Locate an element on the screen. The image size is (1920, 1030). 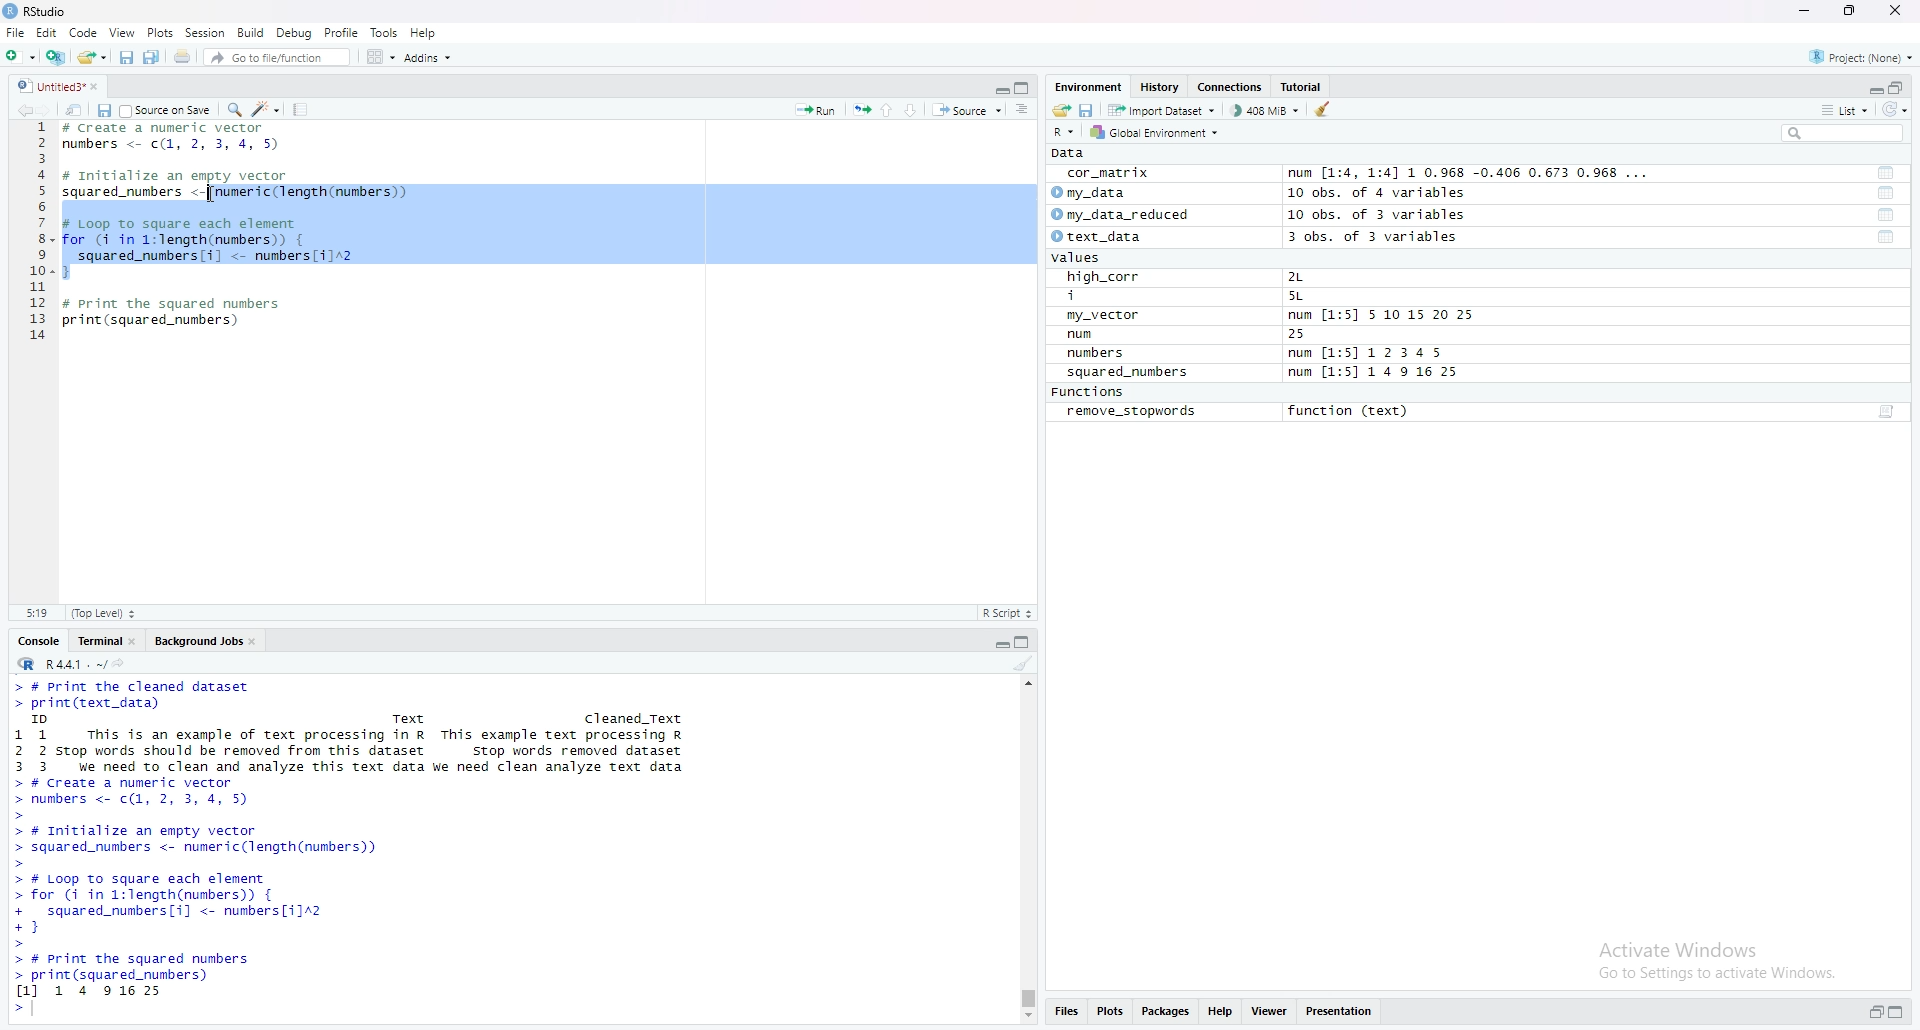
Go to file/function is located at coordinates (275, 55).